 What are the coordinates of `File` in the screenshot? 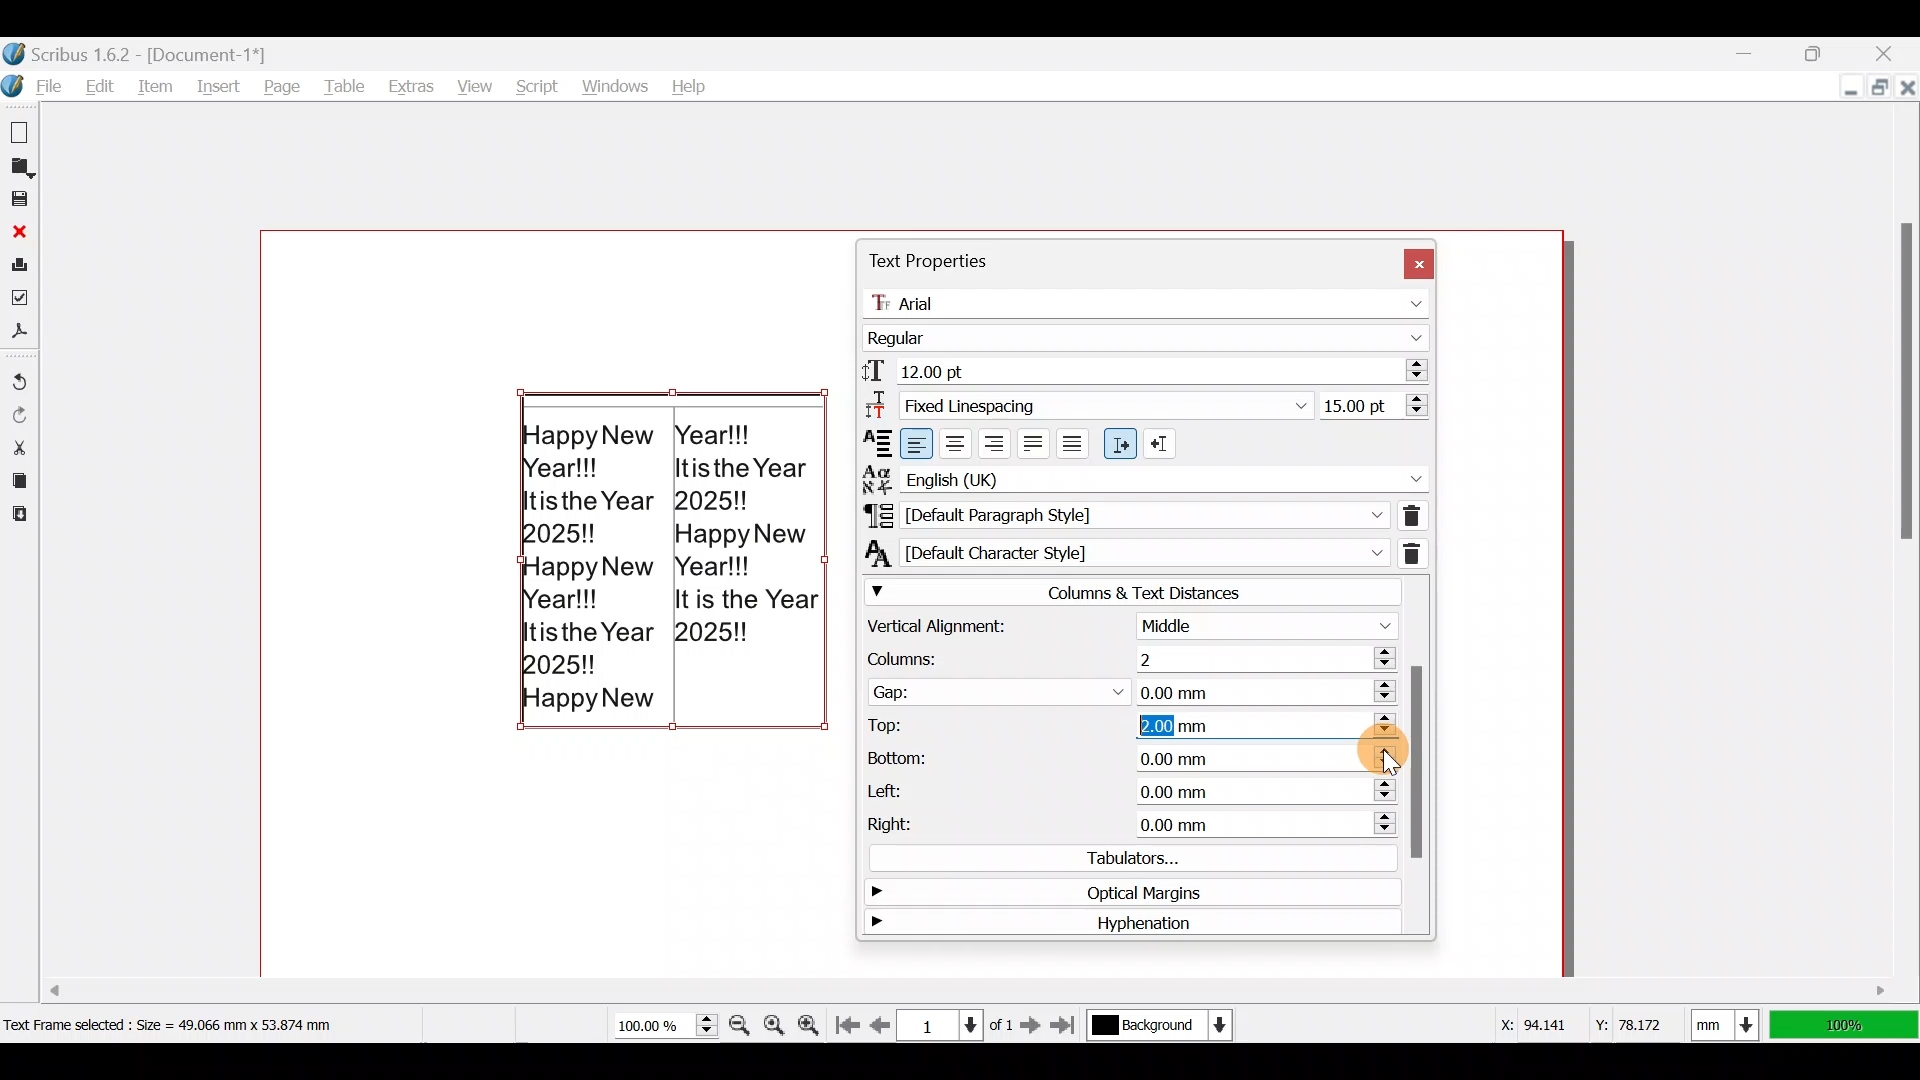 It's located at (34, 87).